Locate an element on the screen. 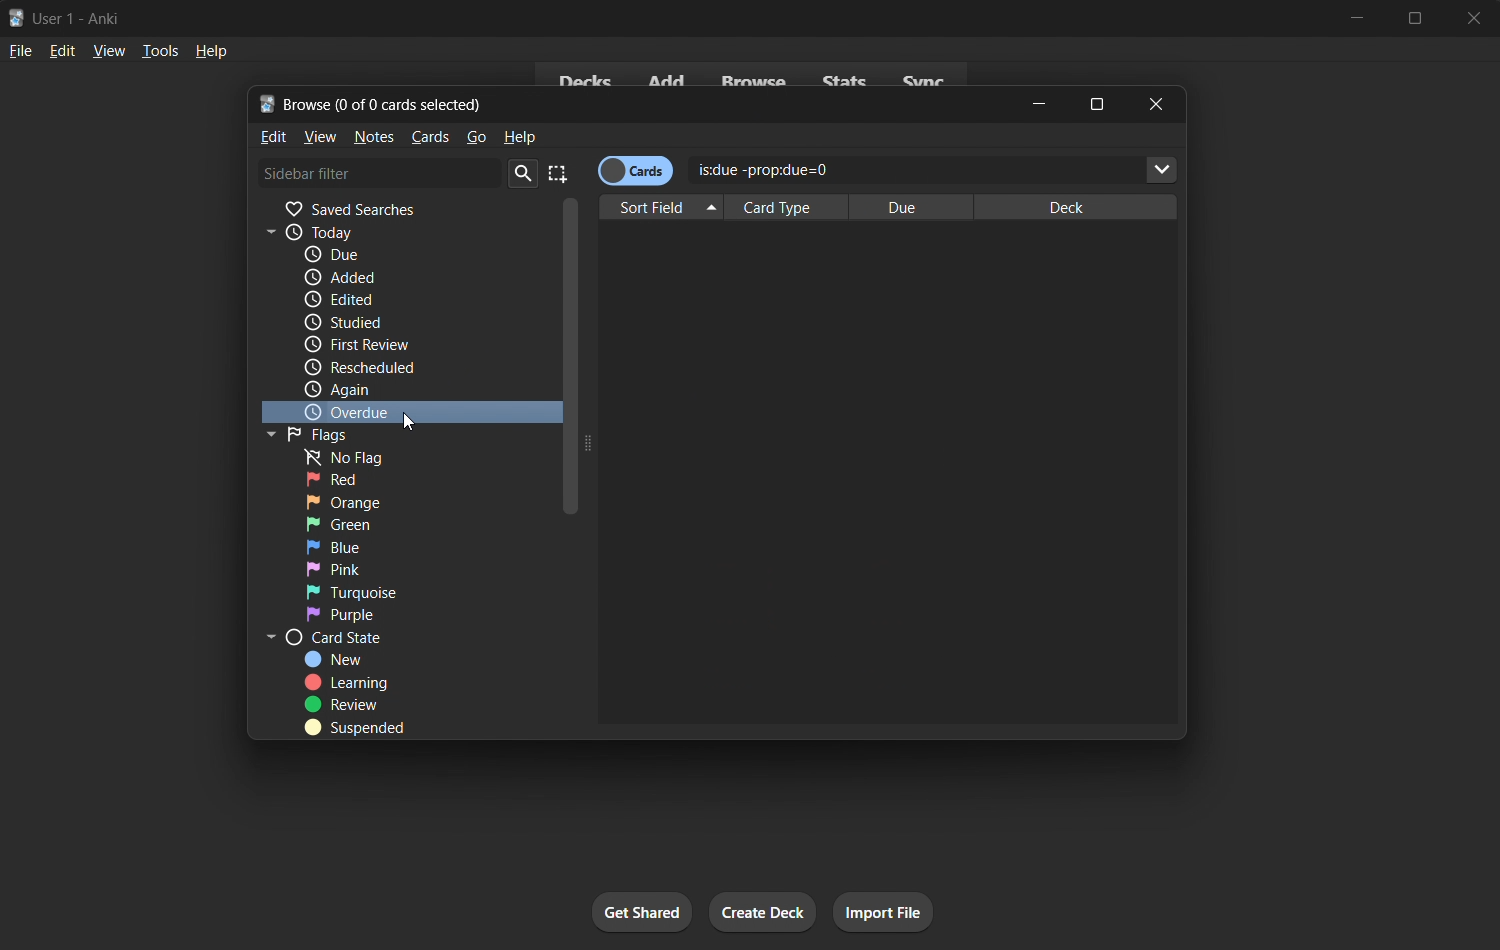 This screenshot has width=1500, height=950. decks is located at coordinates (583, 77).